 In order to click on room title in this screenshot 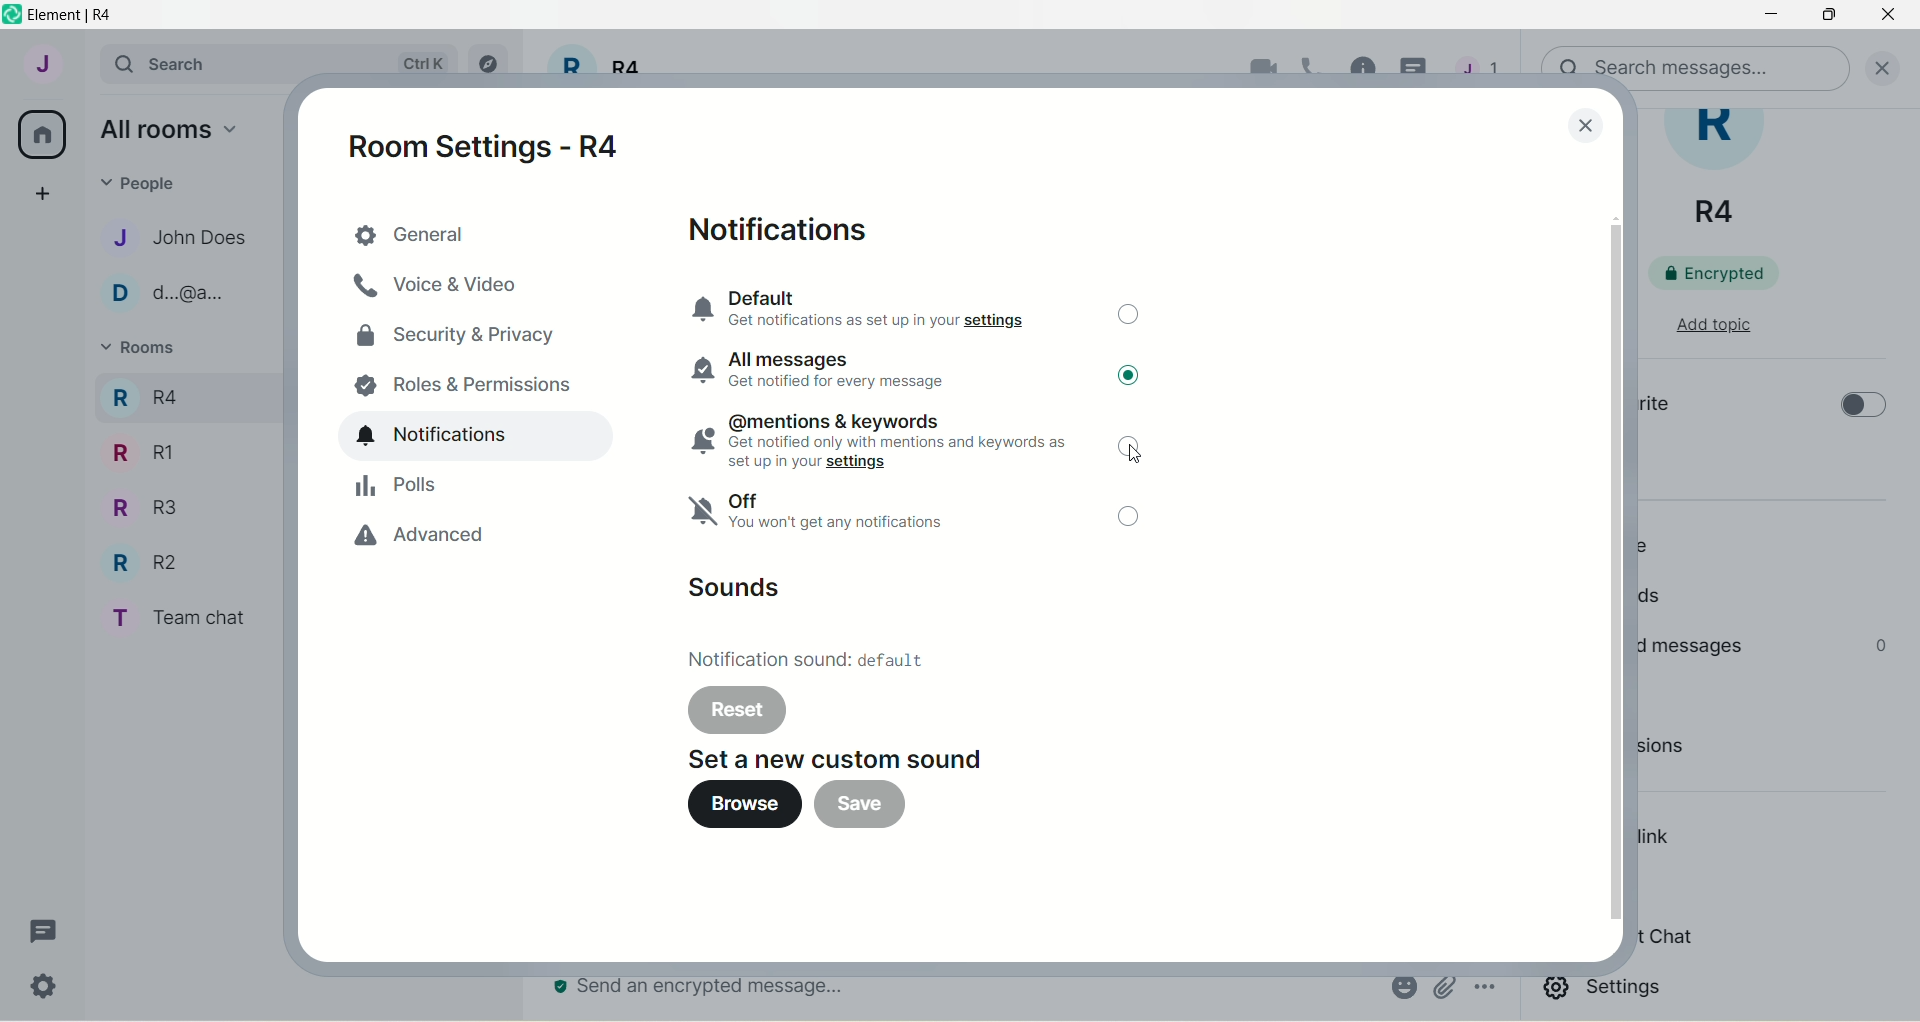, I will do `click(1726, 170)`.